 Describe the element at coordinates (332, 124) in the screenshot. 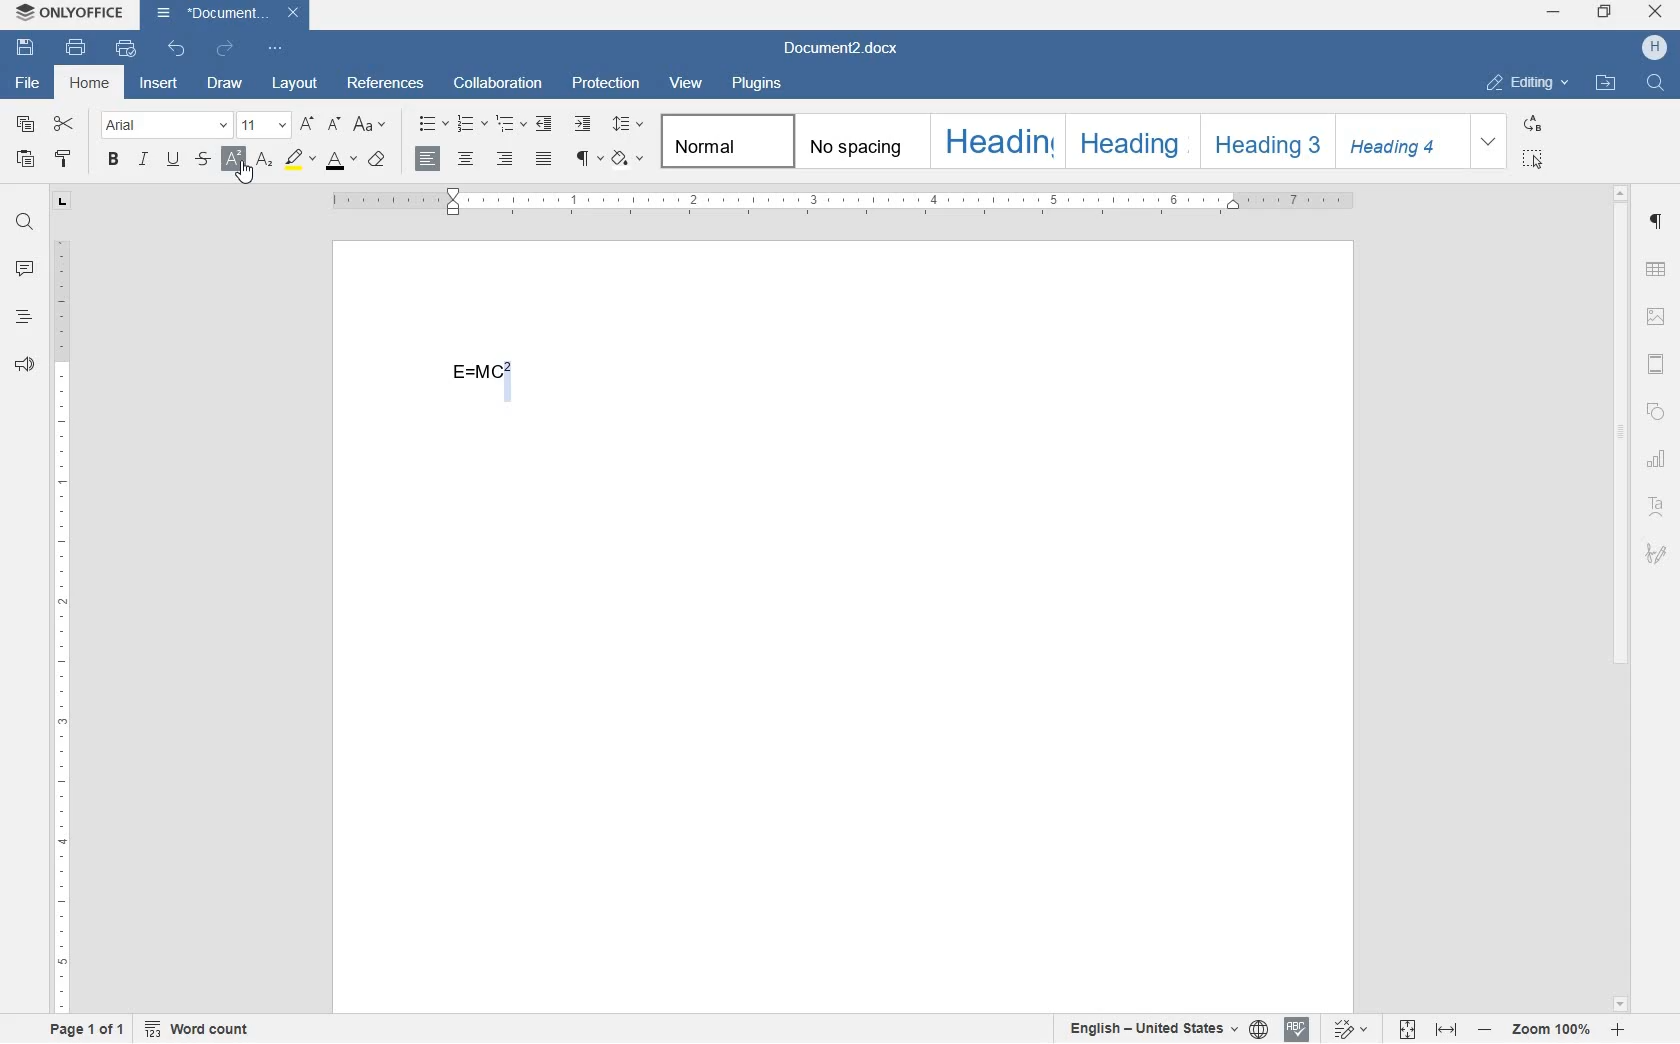

I see `decrement font size` at that location.